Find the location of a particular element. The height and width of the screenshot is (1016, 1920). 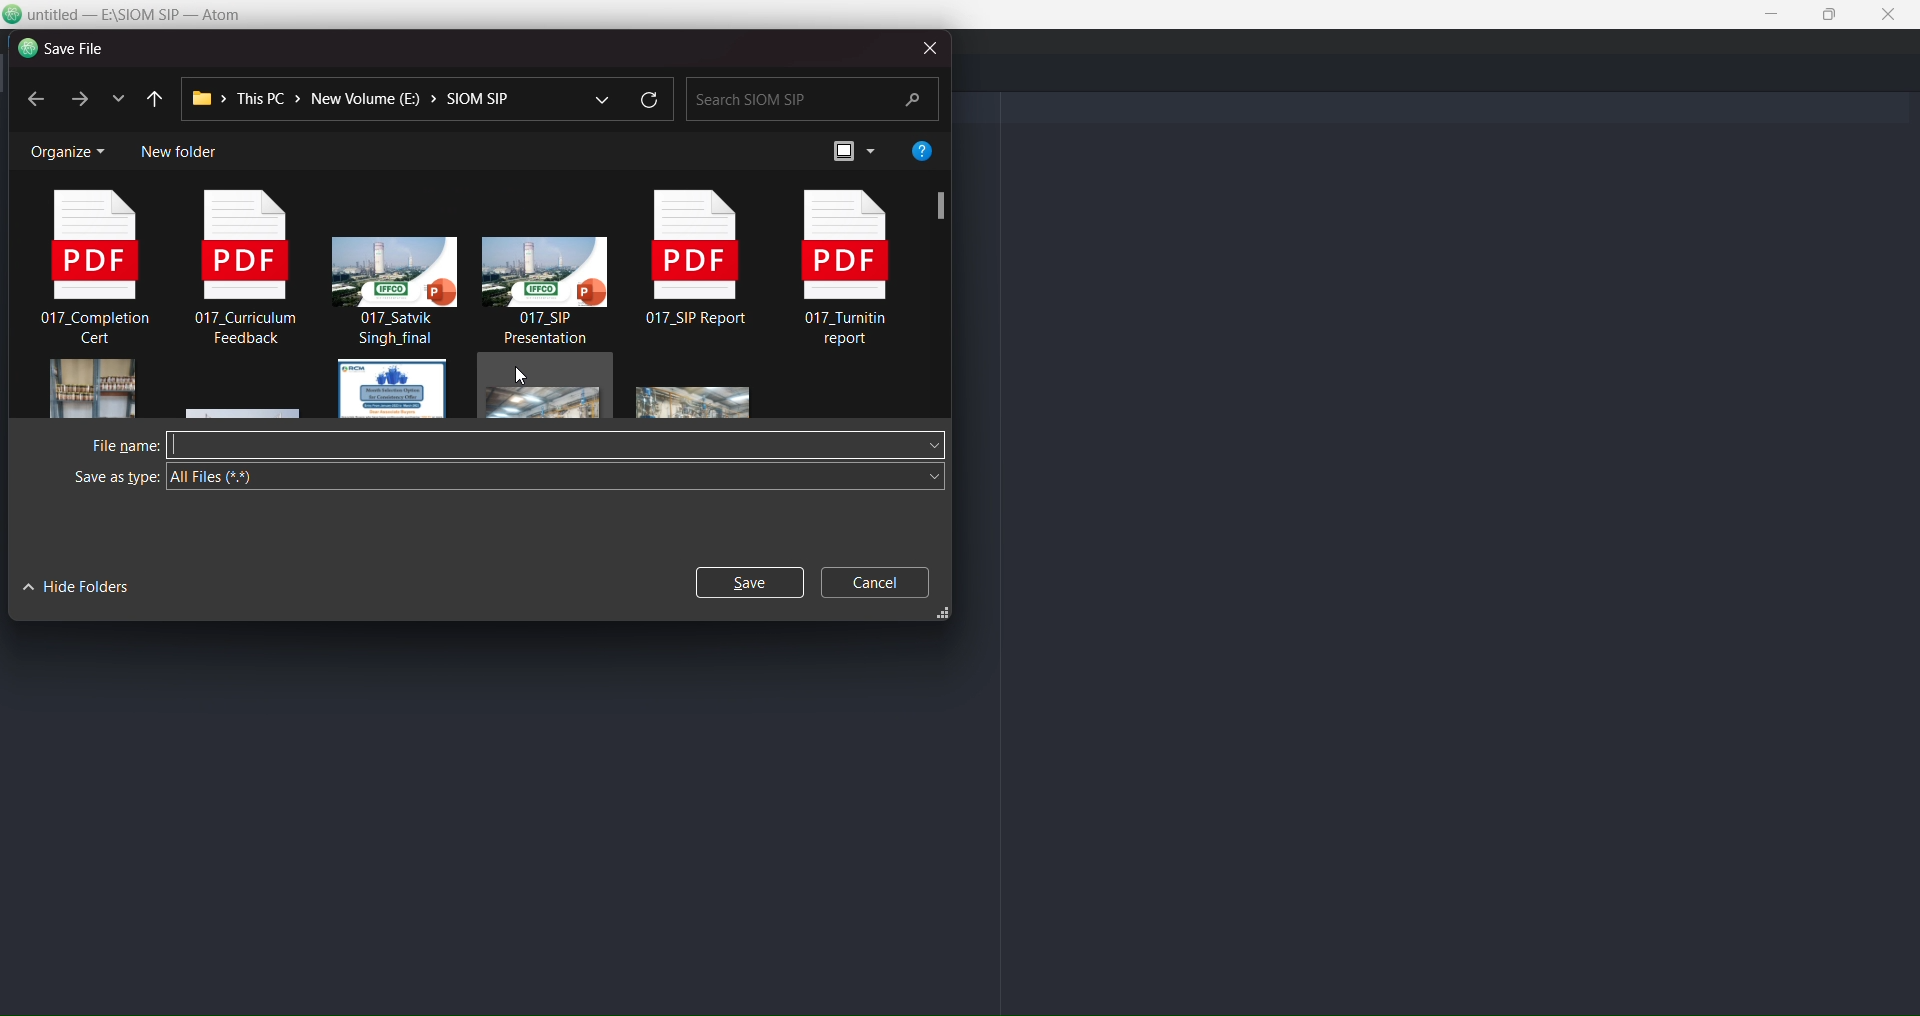

close is located at coordinates (1889, 15).